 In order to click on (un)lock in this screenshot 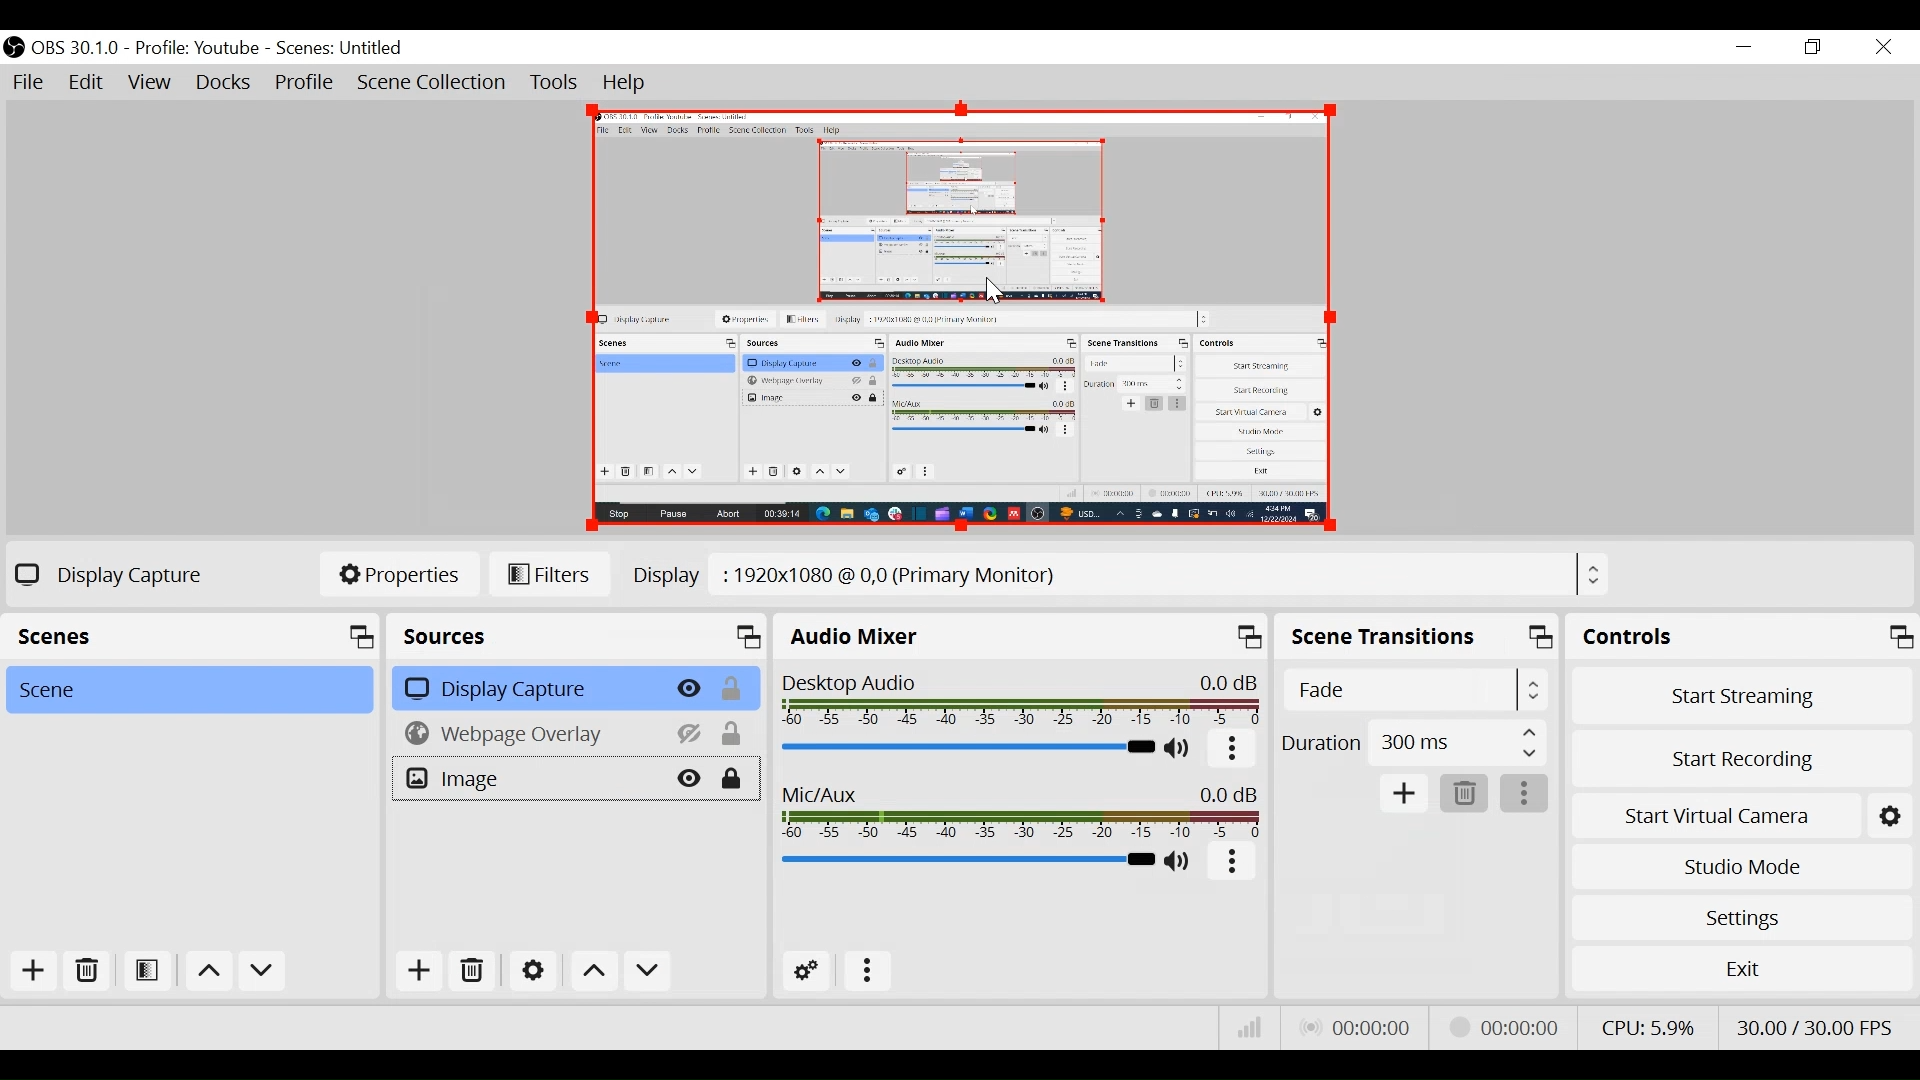, I will do `click(735, 689)`.